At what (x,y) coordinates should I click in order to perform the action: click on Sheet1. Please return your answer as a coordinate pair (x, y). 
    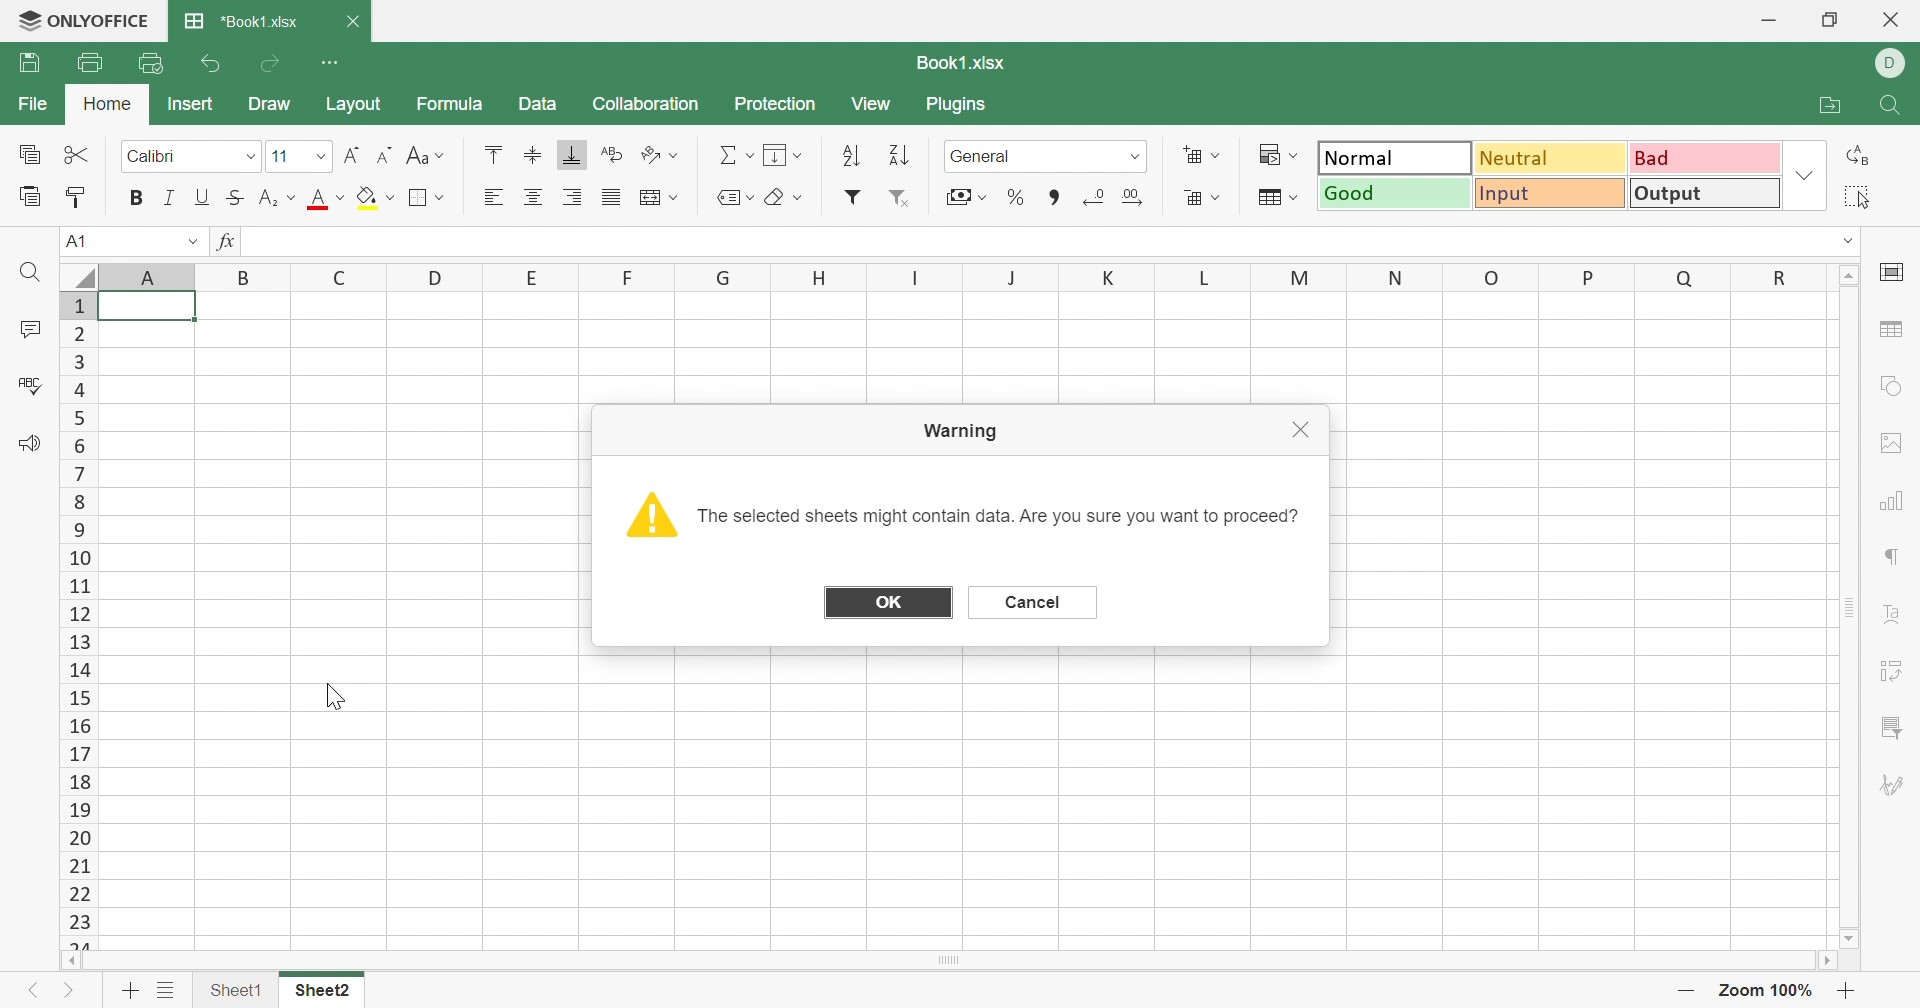
    Looking at the image, I should click on (235, 986).